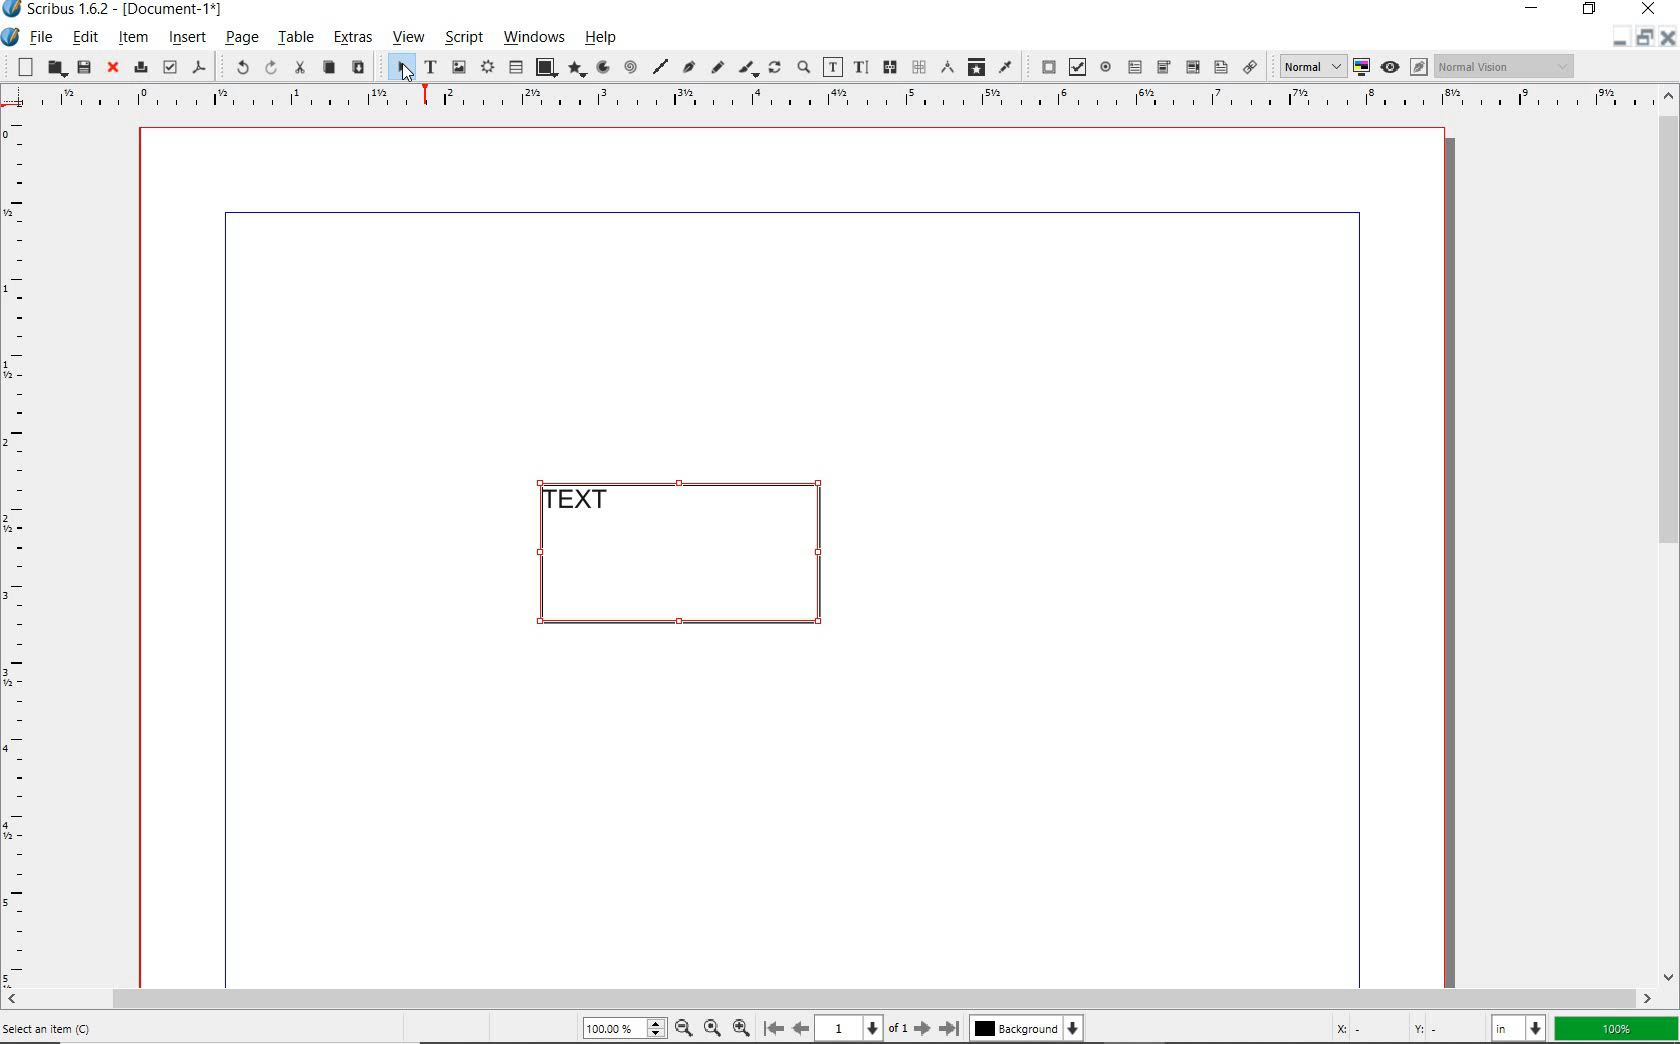 Image resolution: width=1680 pixels, height=1044 pixels. Describe the element at coordinates (578, 70) in the screenshot. I see `polygon` at that location.